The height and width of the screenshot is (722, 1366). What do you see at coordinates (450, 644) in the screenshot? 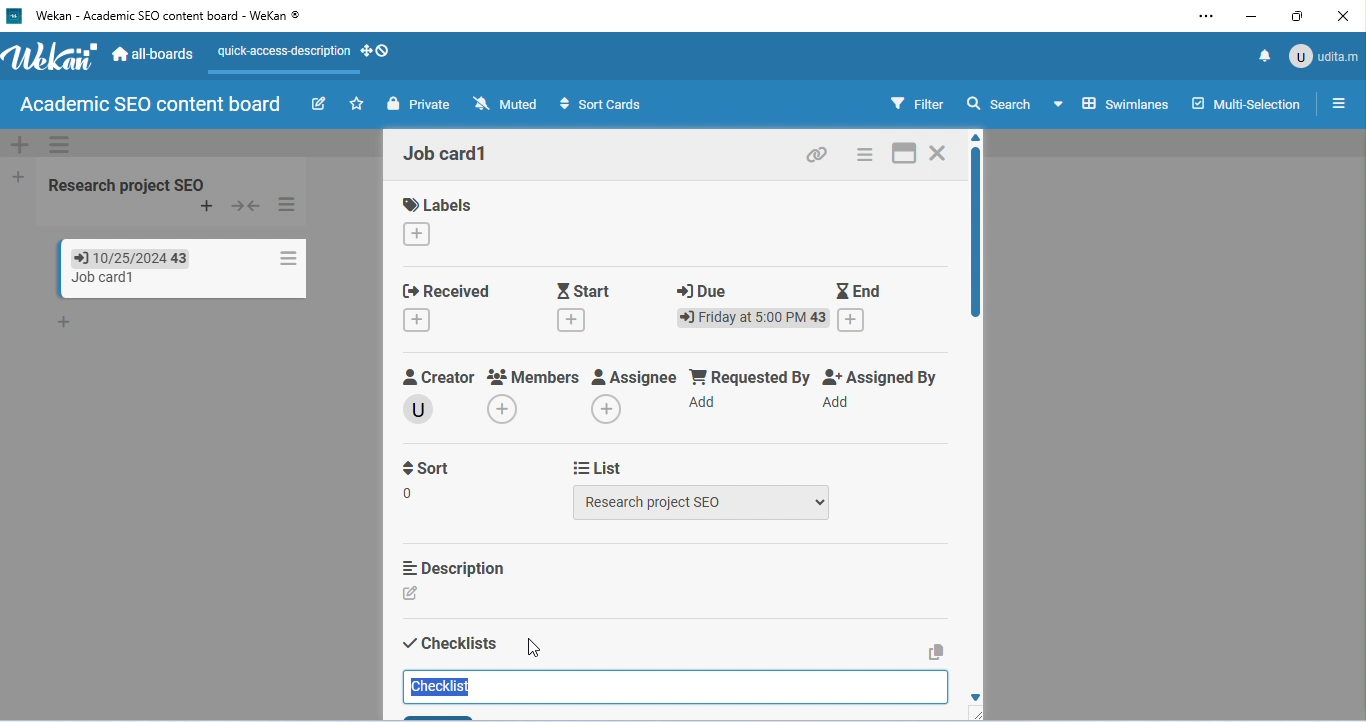
I see `checklist` at bounding box center [450, 644].